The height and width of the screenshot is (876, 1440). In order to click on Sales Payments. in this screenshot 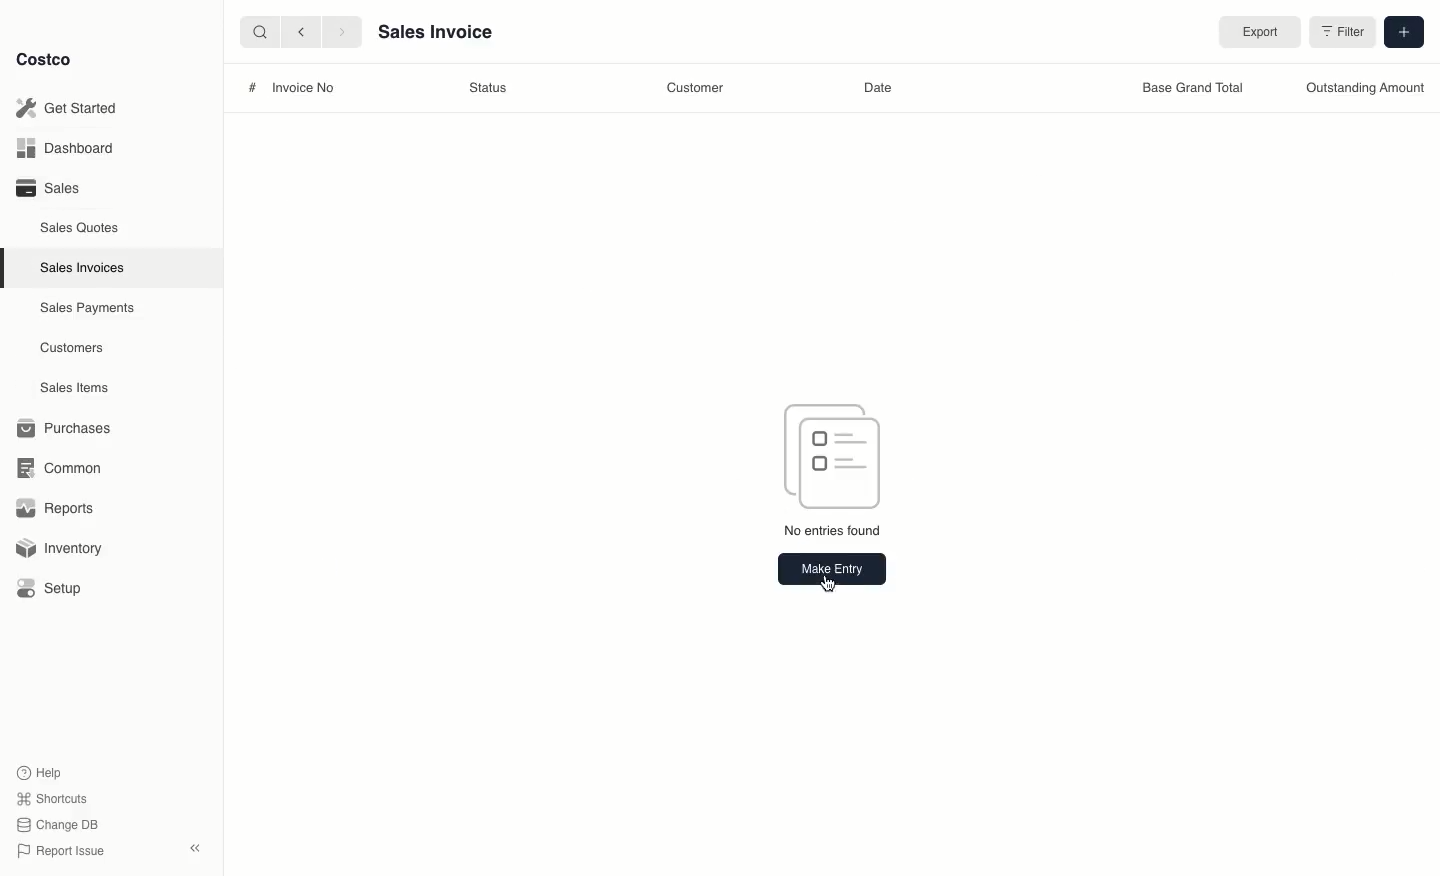, I will do `click(89, 310)`.